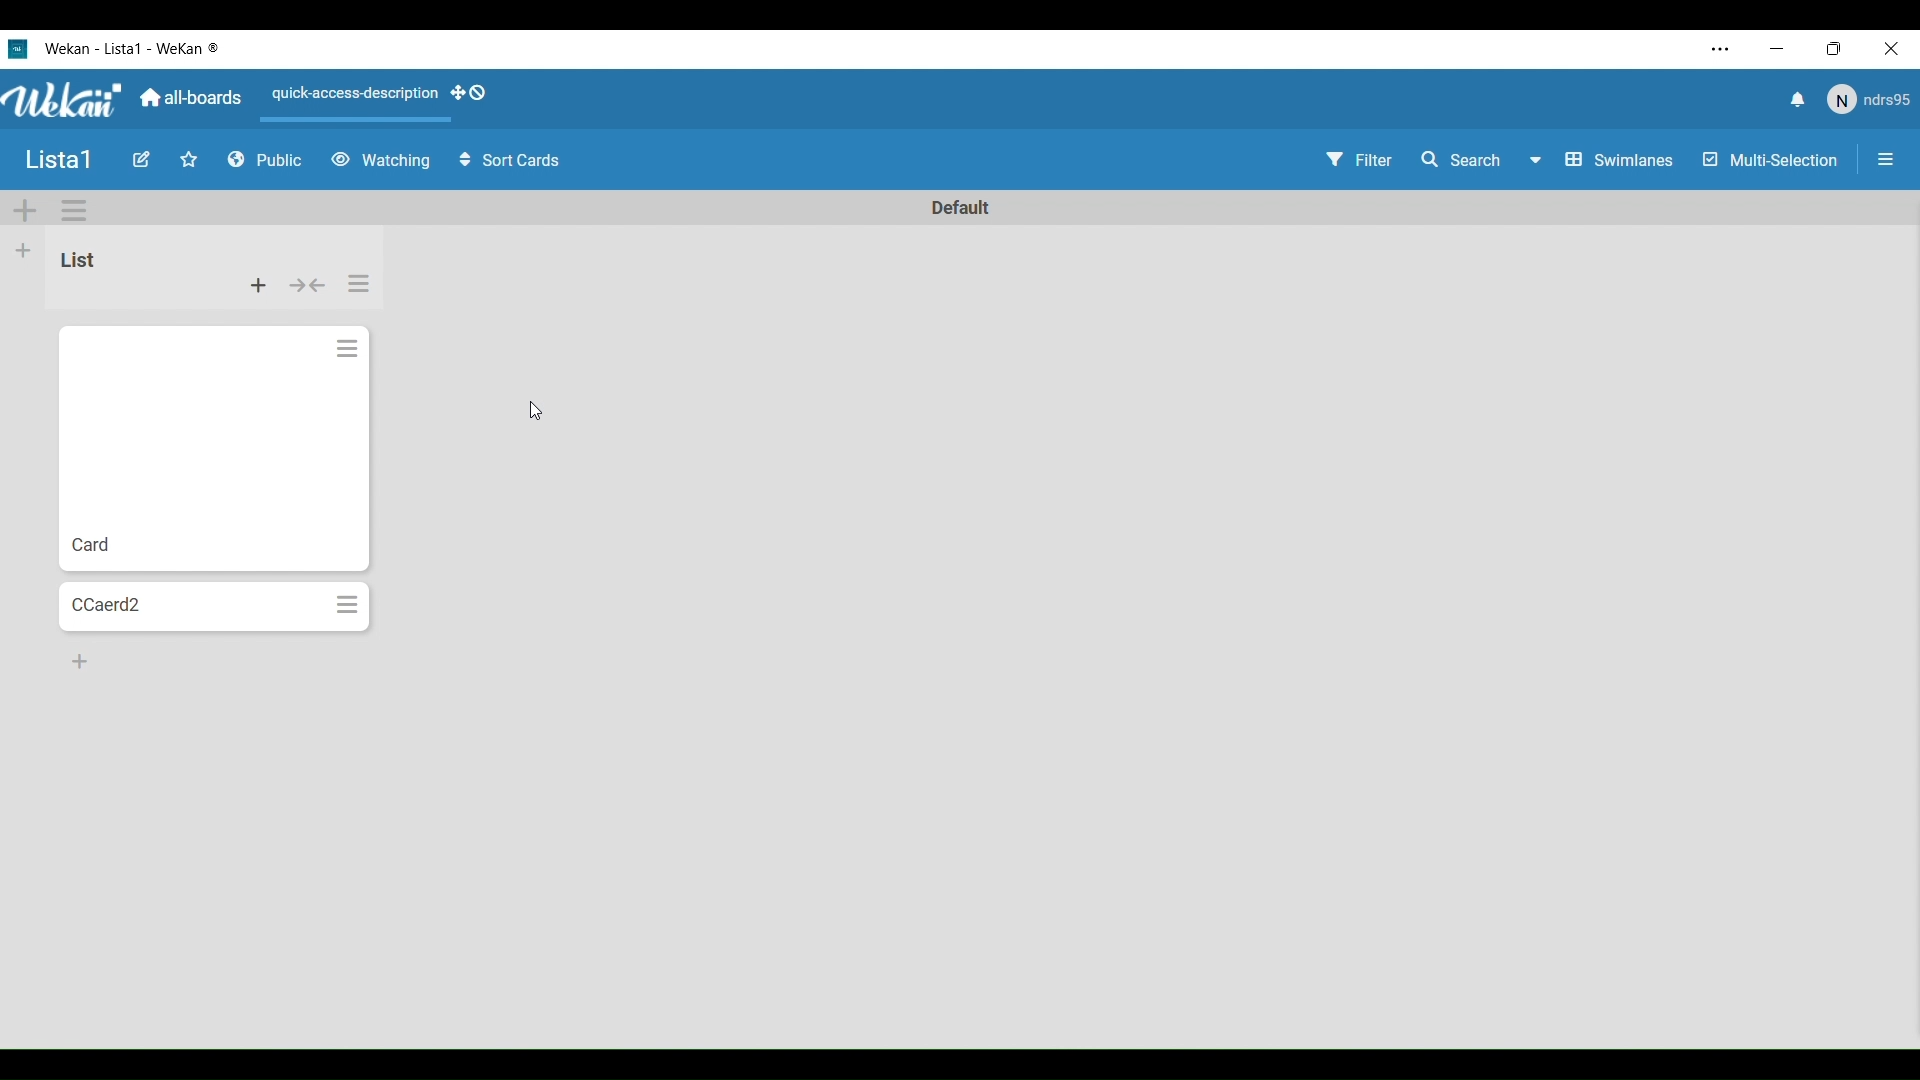 The image size is (1920, 1080). Describe the element at coordinates (25, 211) in the screenshot. I see `Add` at that location.